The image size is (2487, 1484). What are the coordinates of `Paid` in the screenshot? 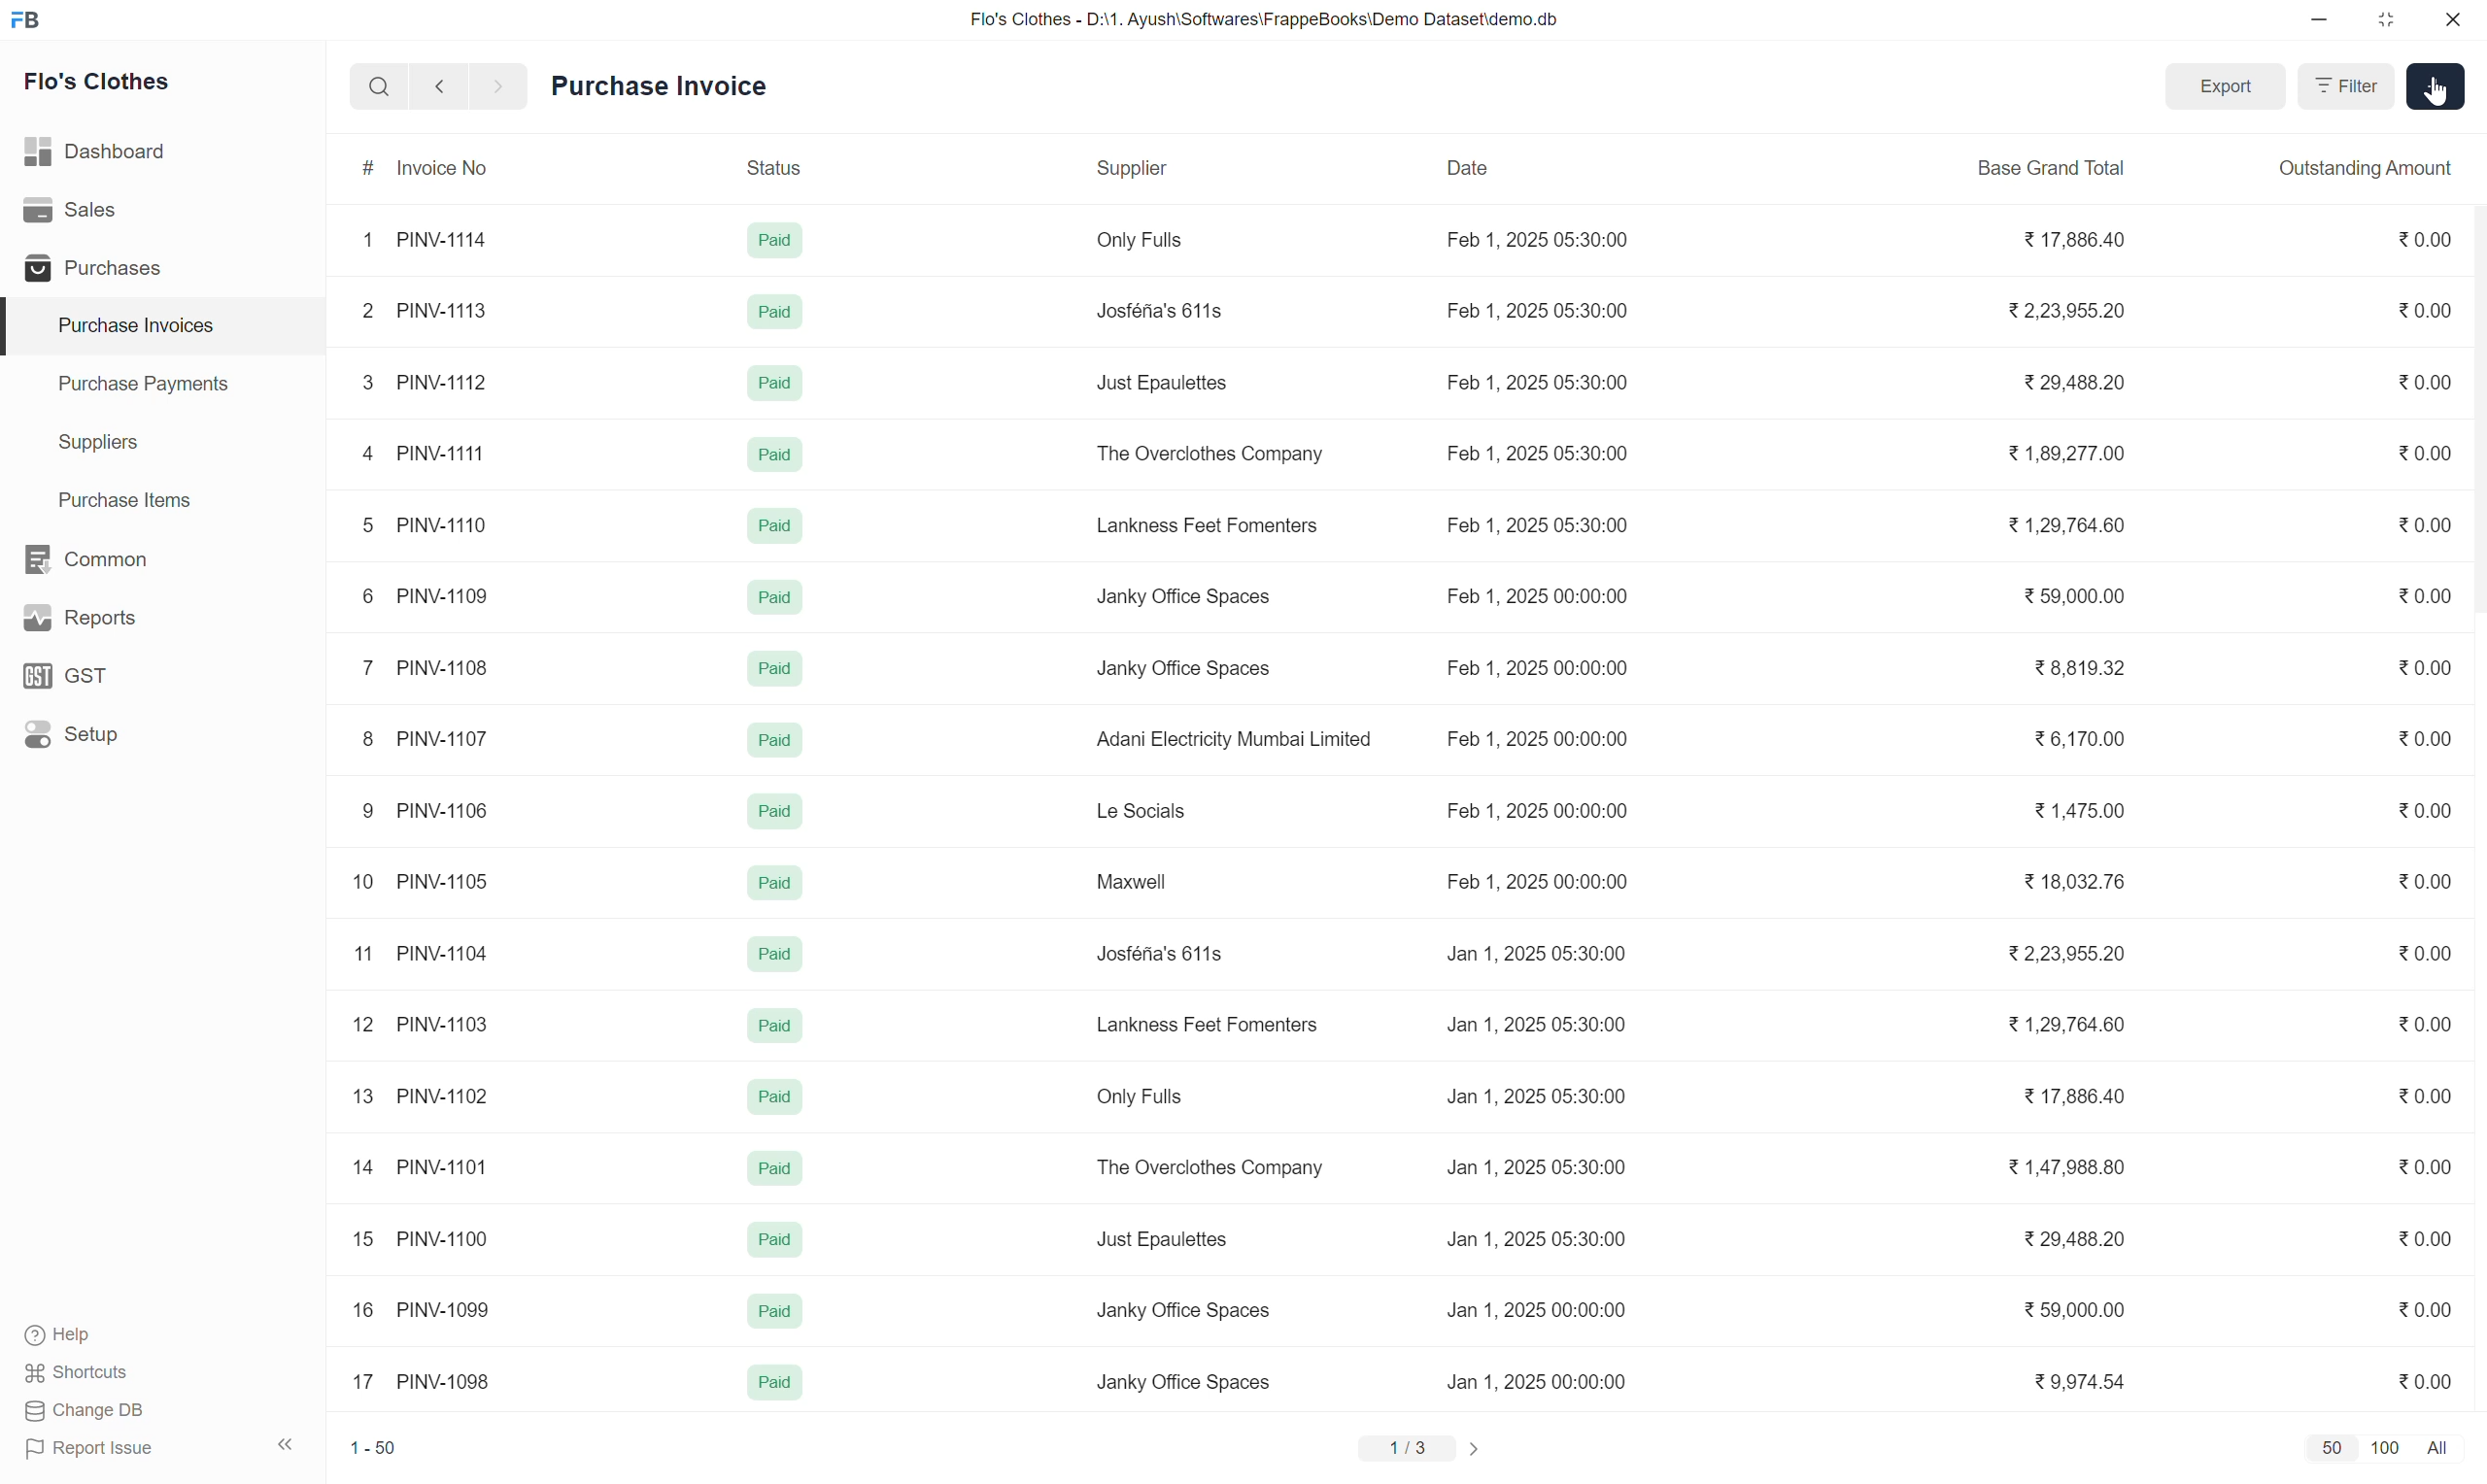 It's located at (776, 1026).